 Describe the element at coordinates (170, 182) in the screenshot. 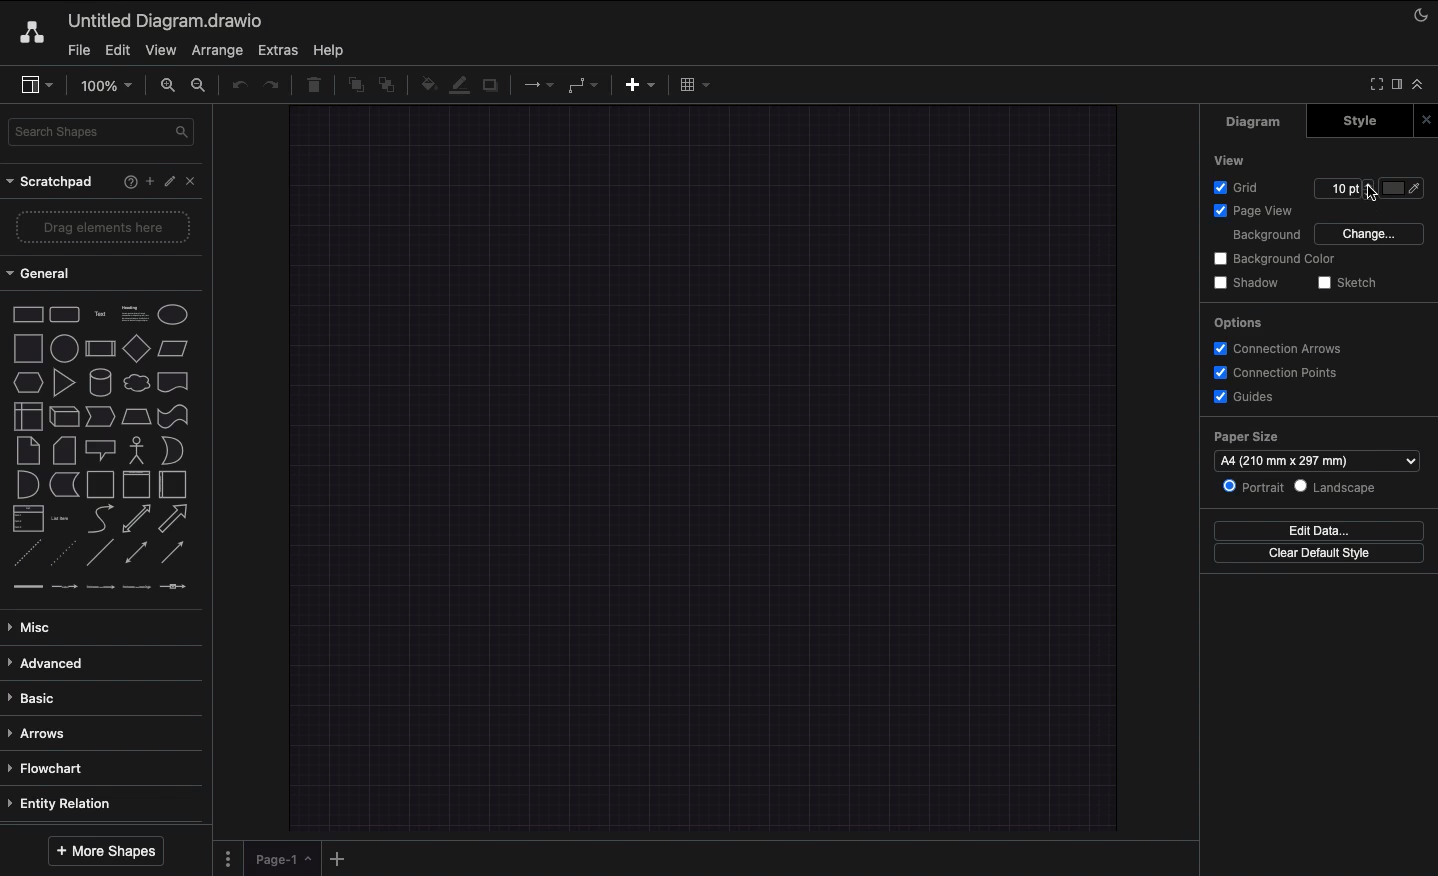

I see `Edit` at that location.